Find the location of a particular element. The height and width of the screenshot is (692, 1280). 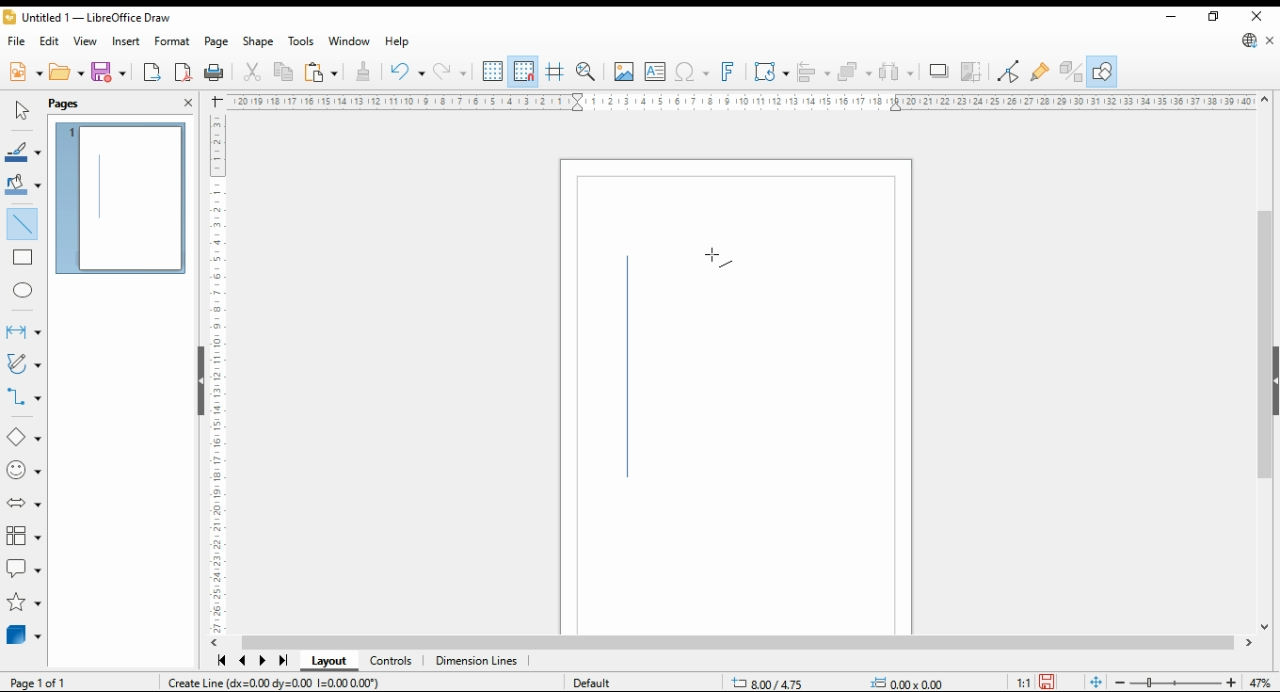

-21.15/11.78 is located at coordinates (776, 681).